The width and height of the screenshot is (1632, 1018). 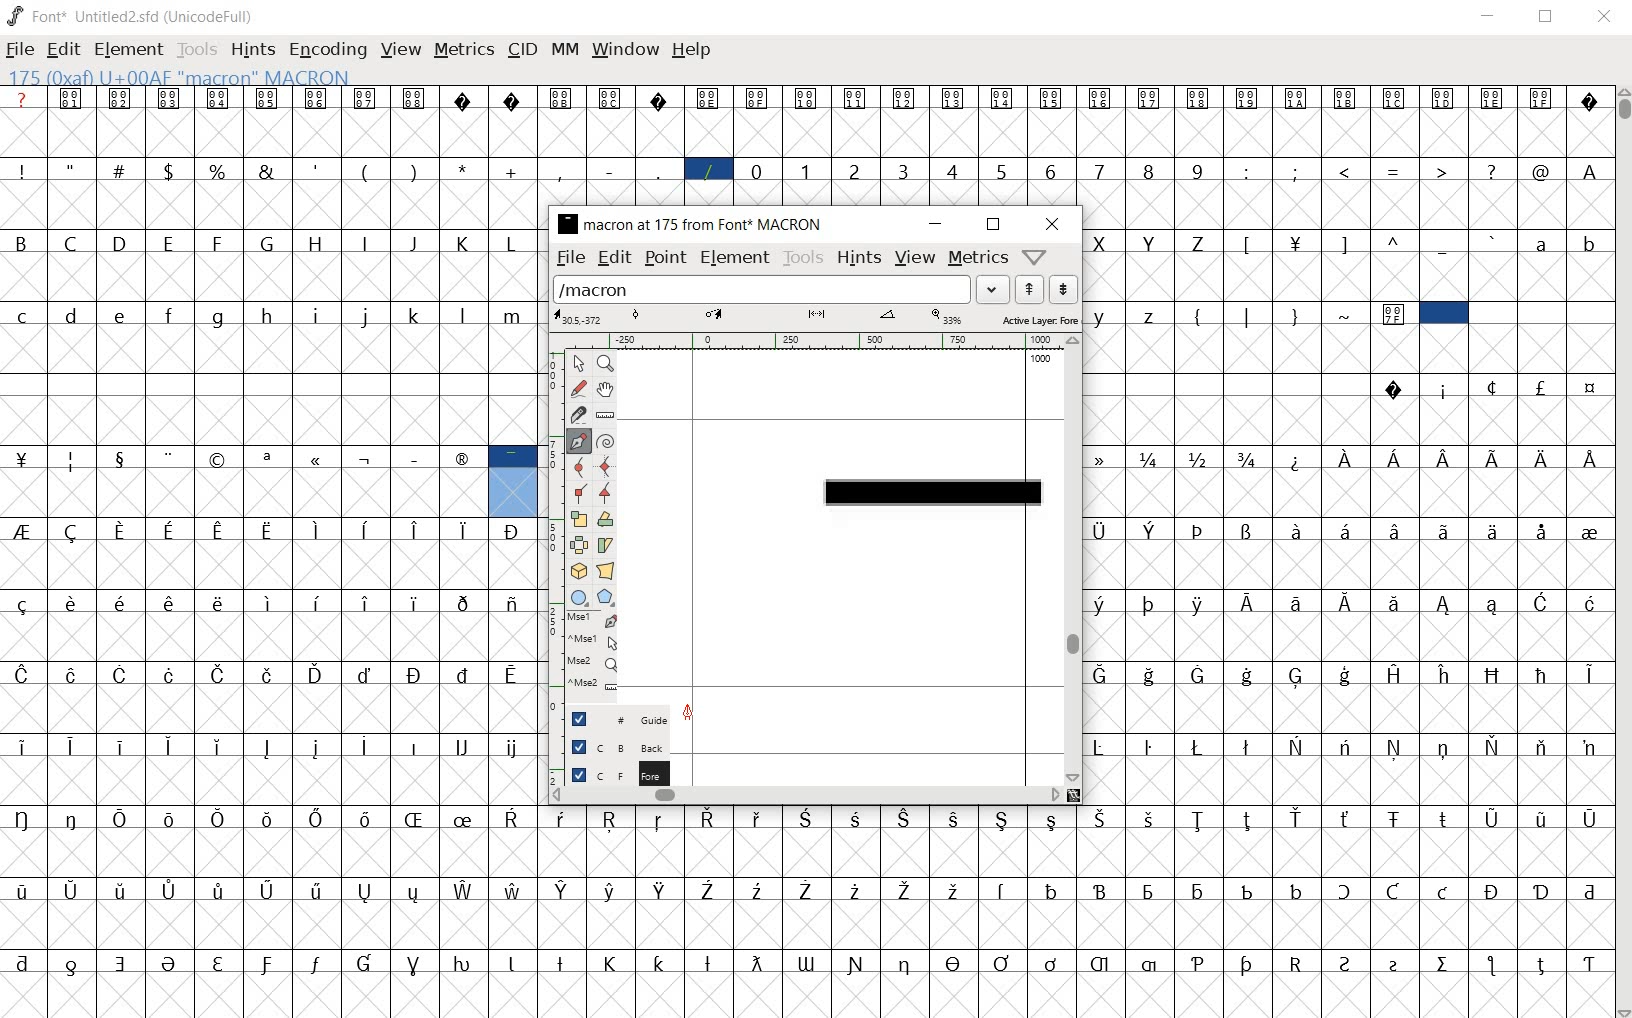 What do you see at coordinates (1005, 170) in the screenshot?
I see `5` at bounding box center [1005, 170].